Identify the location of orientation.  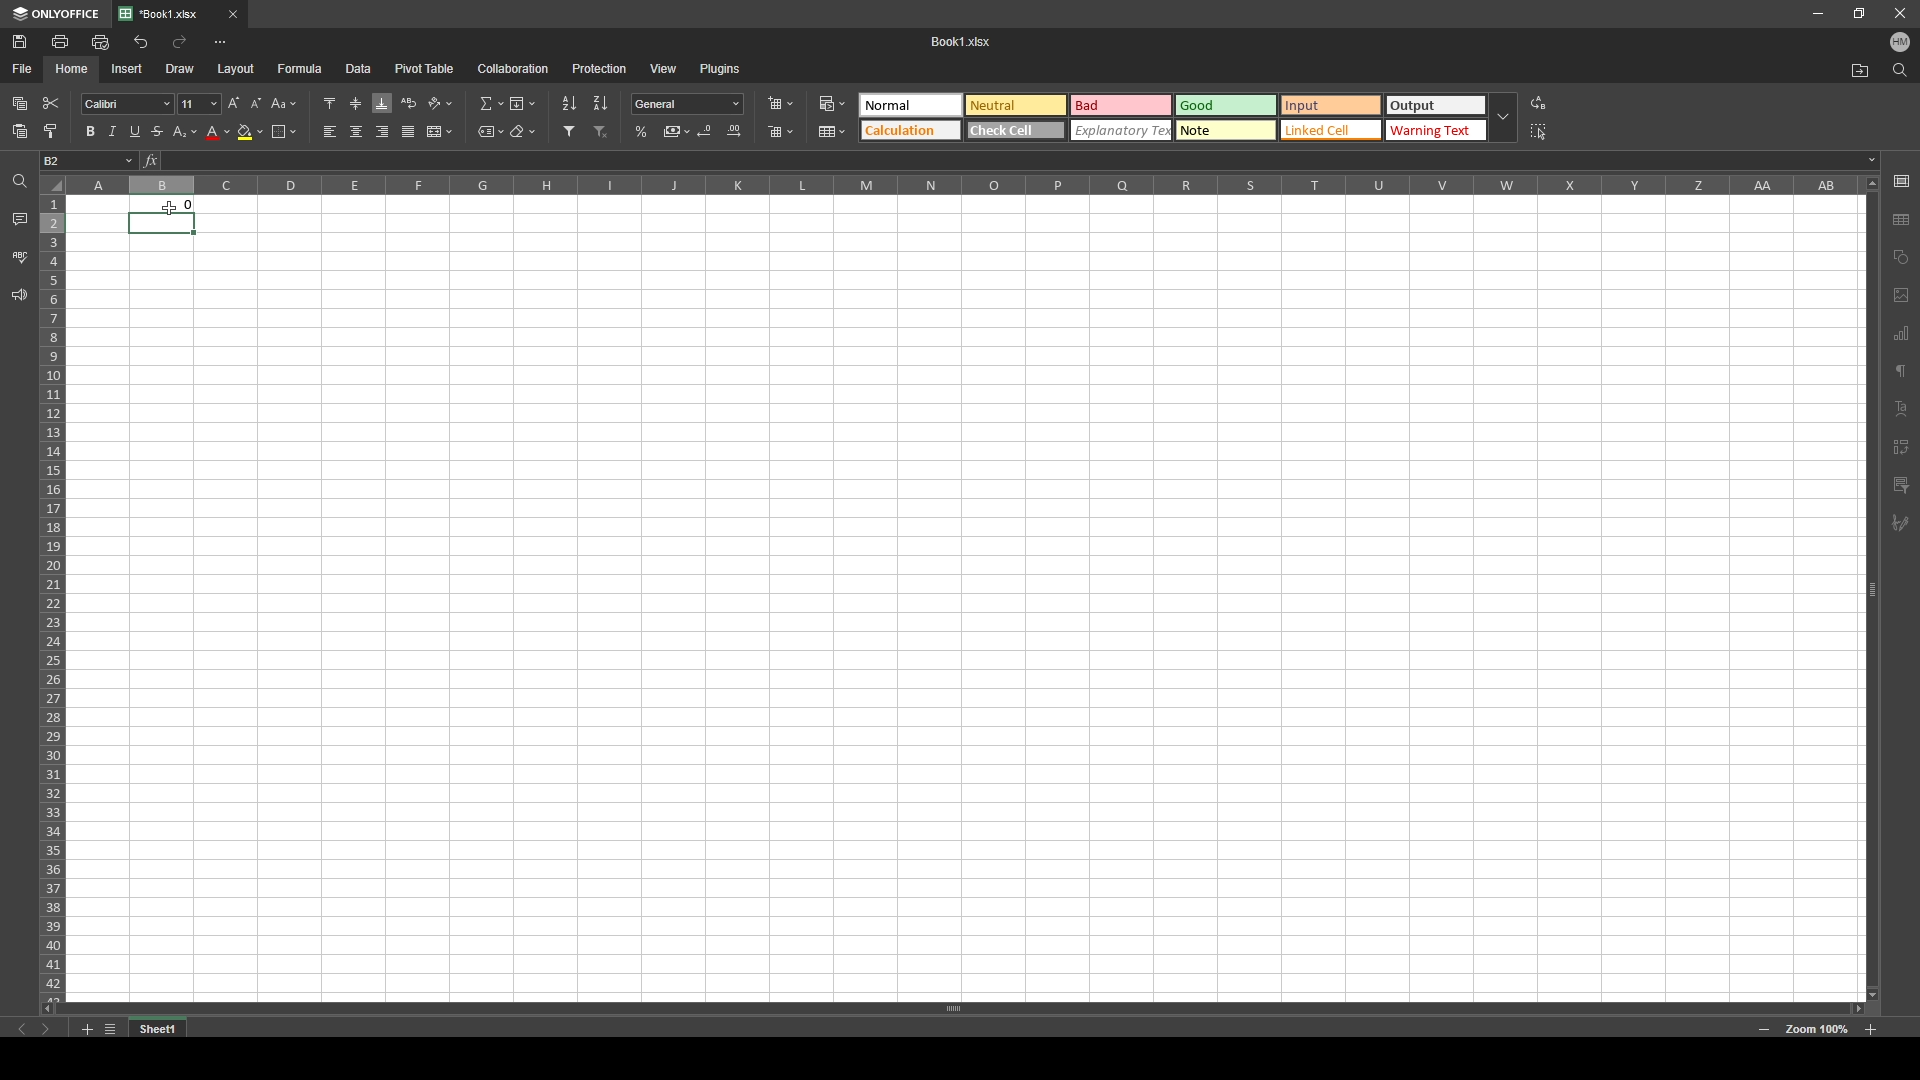
(442, 103).